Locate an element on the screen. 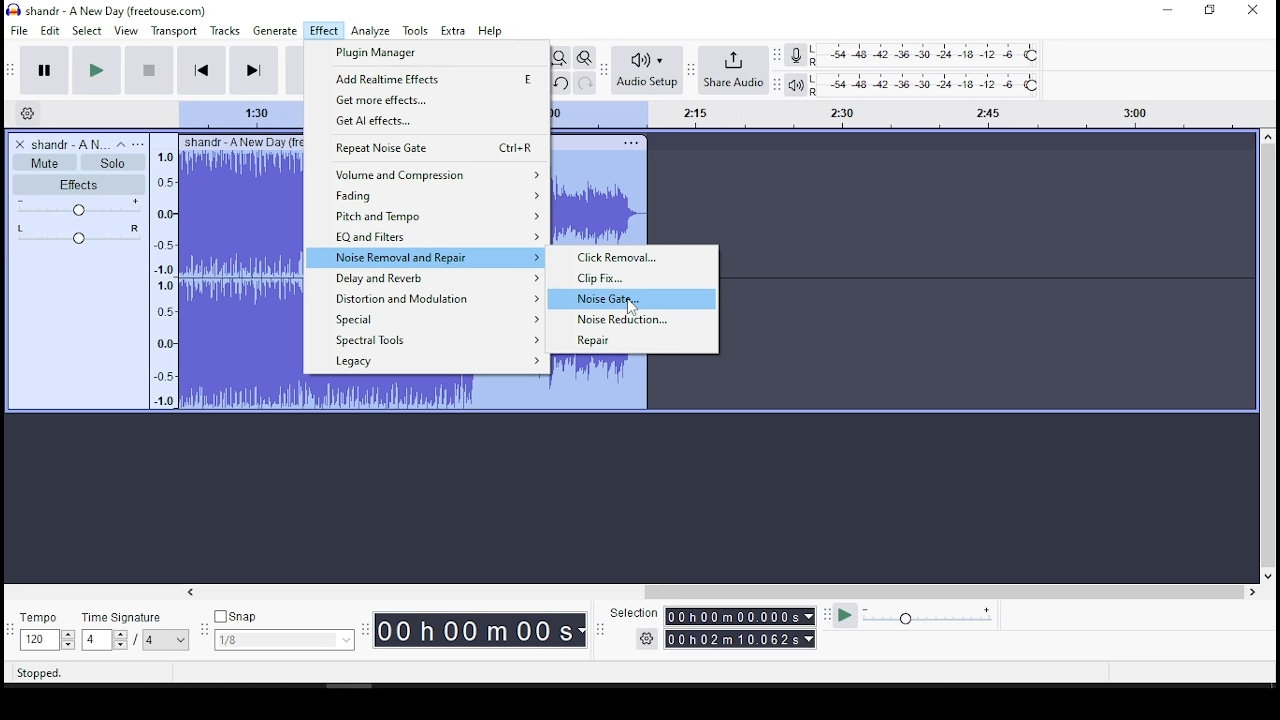 The height and width of the screenshot is (720, 1280). solo is located at coordinates (111, 163).